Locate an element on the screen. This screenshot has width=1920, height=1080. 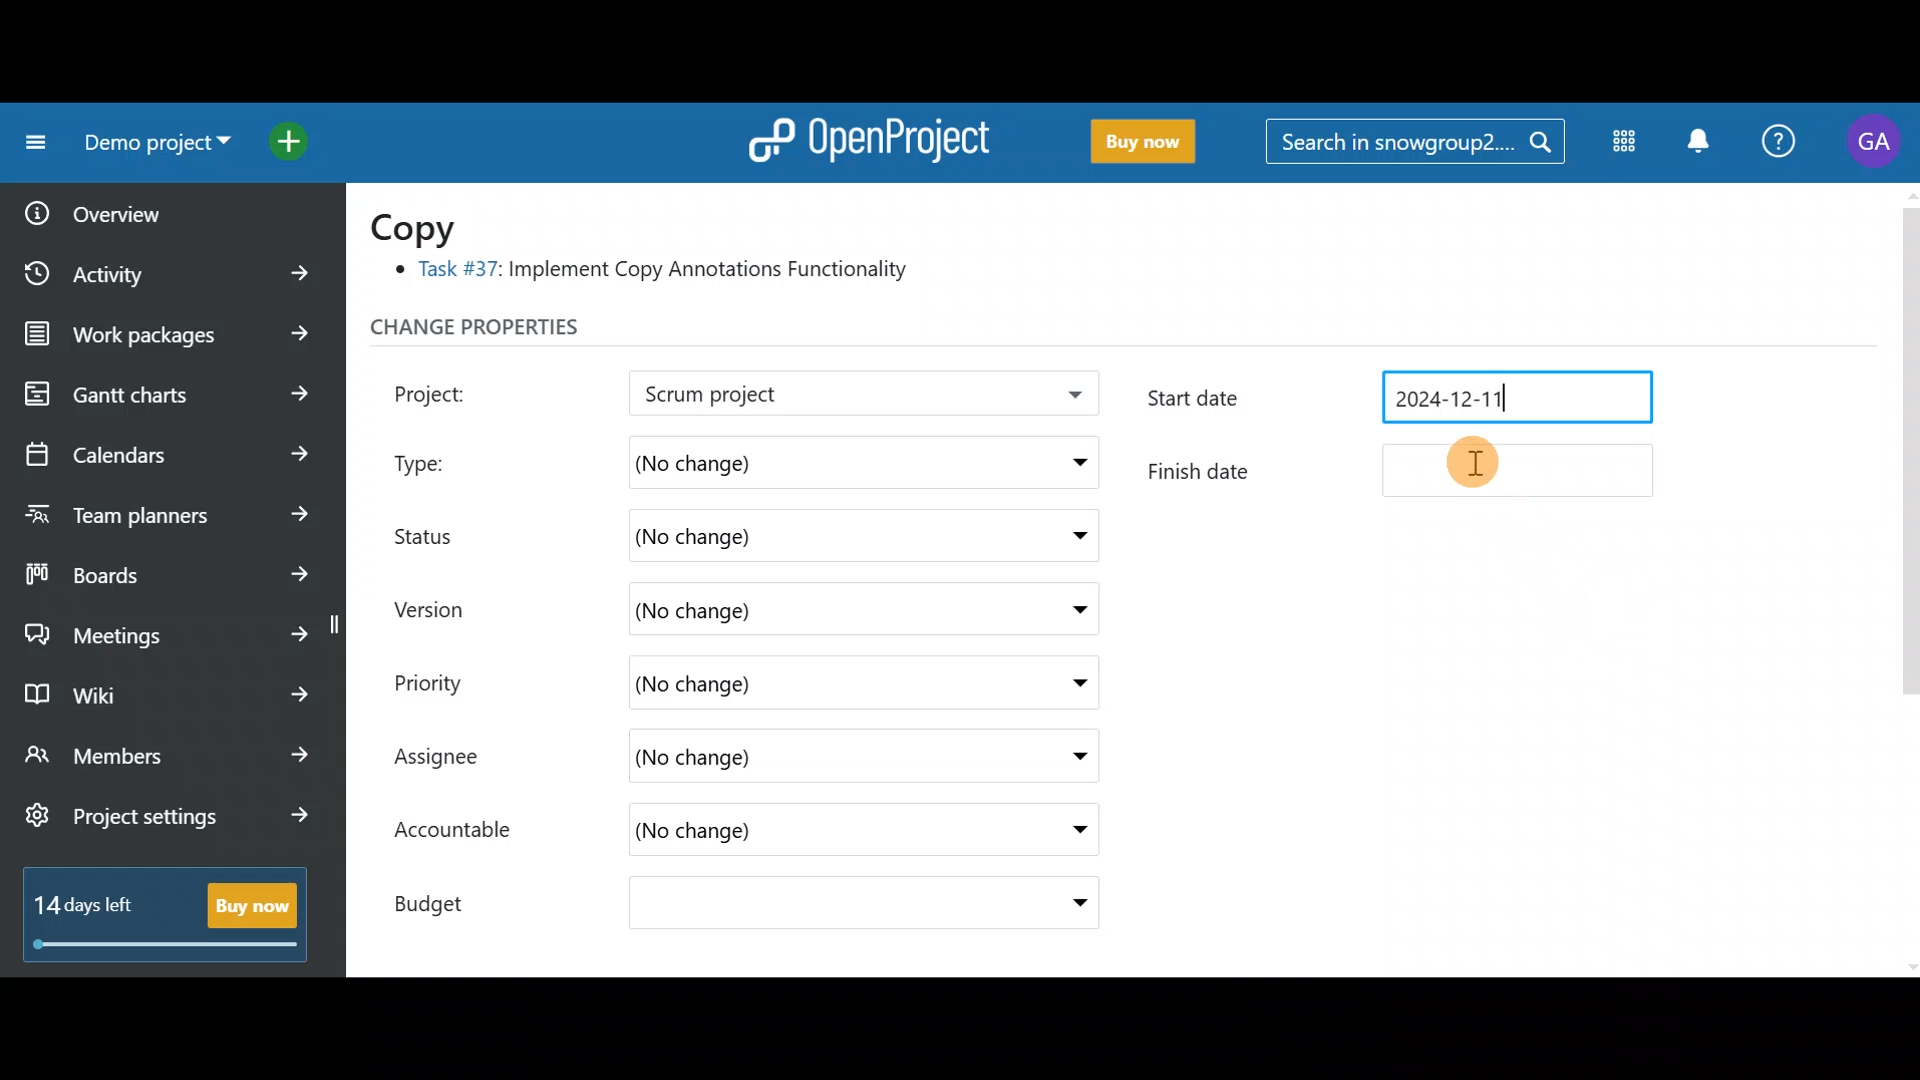
Change properties is located at coordinates (515, 332).